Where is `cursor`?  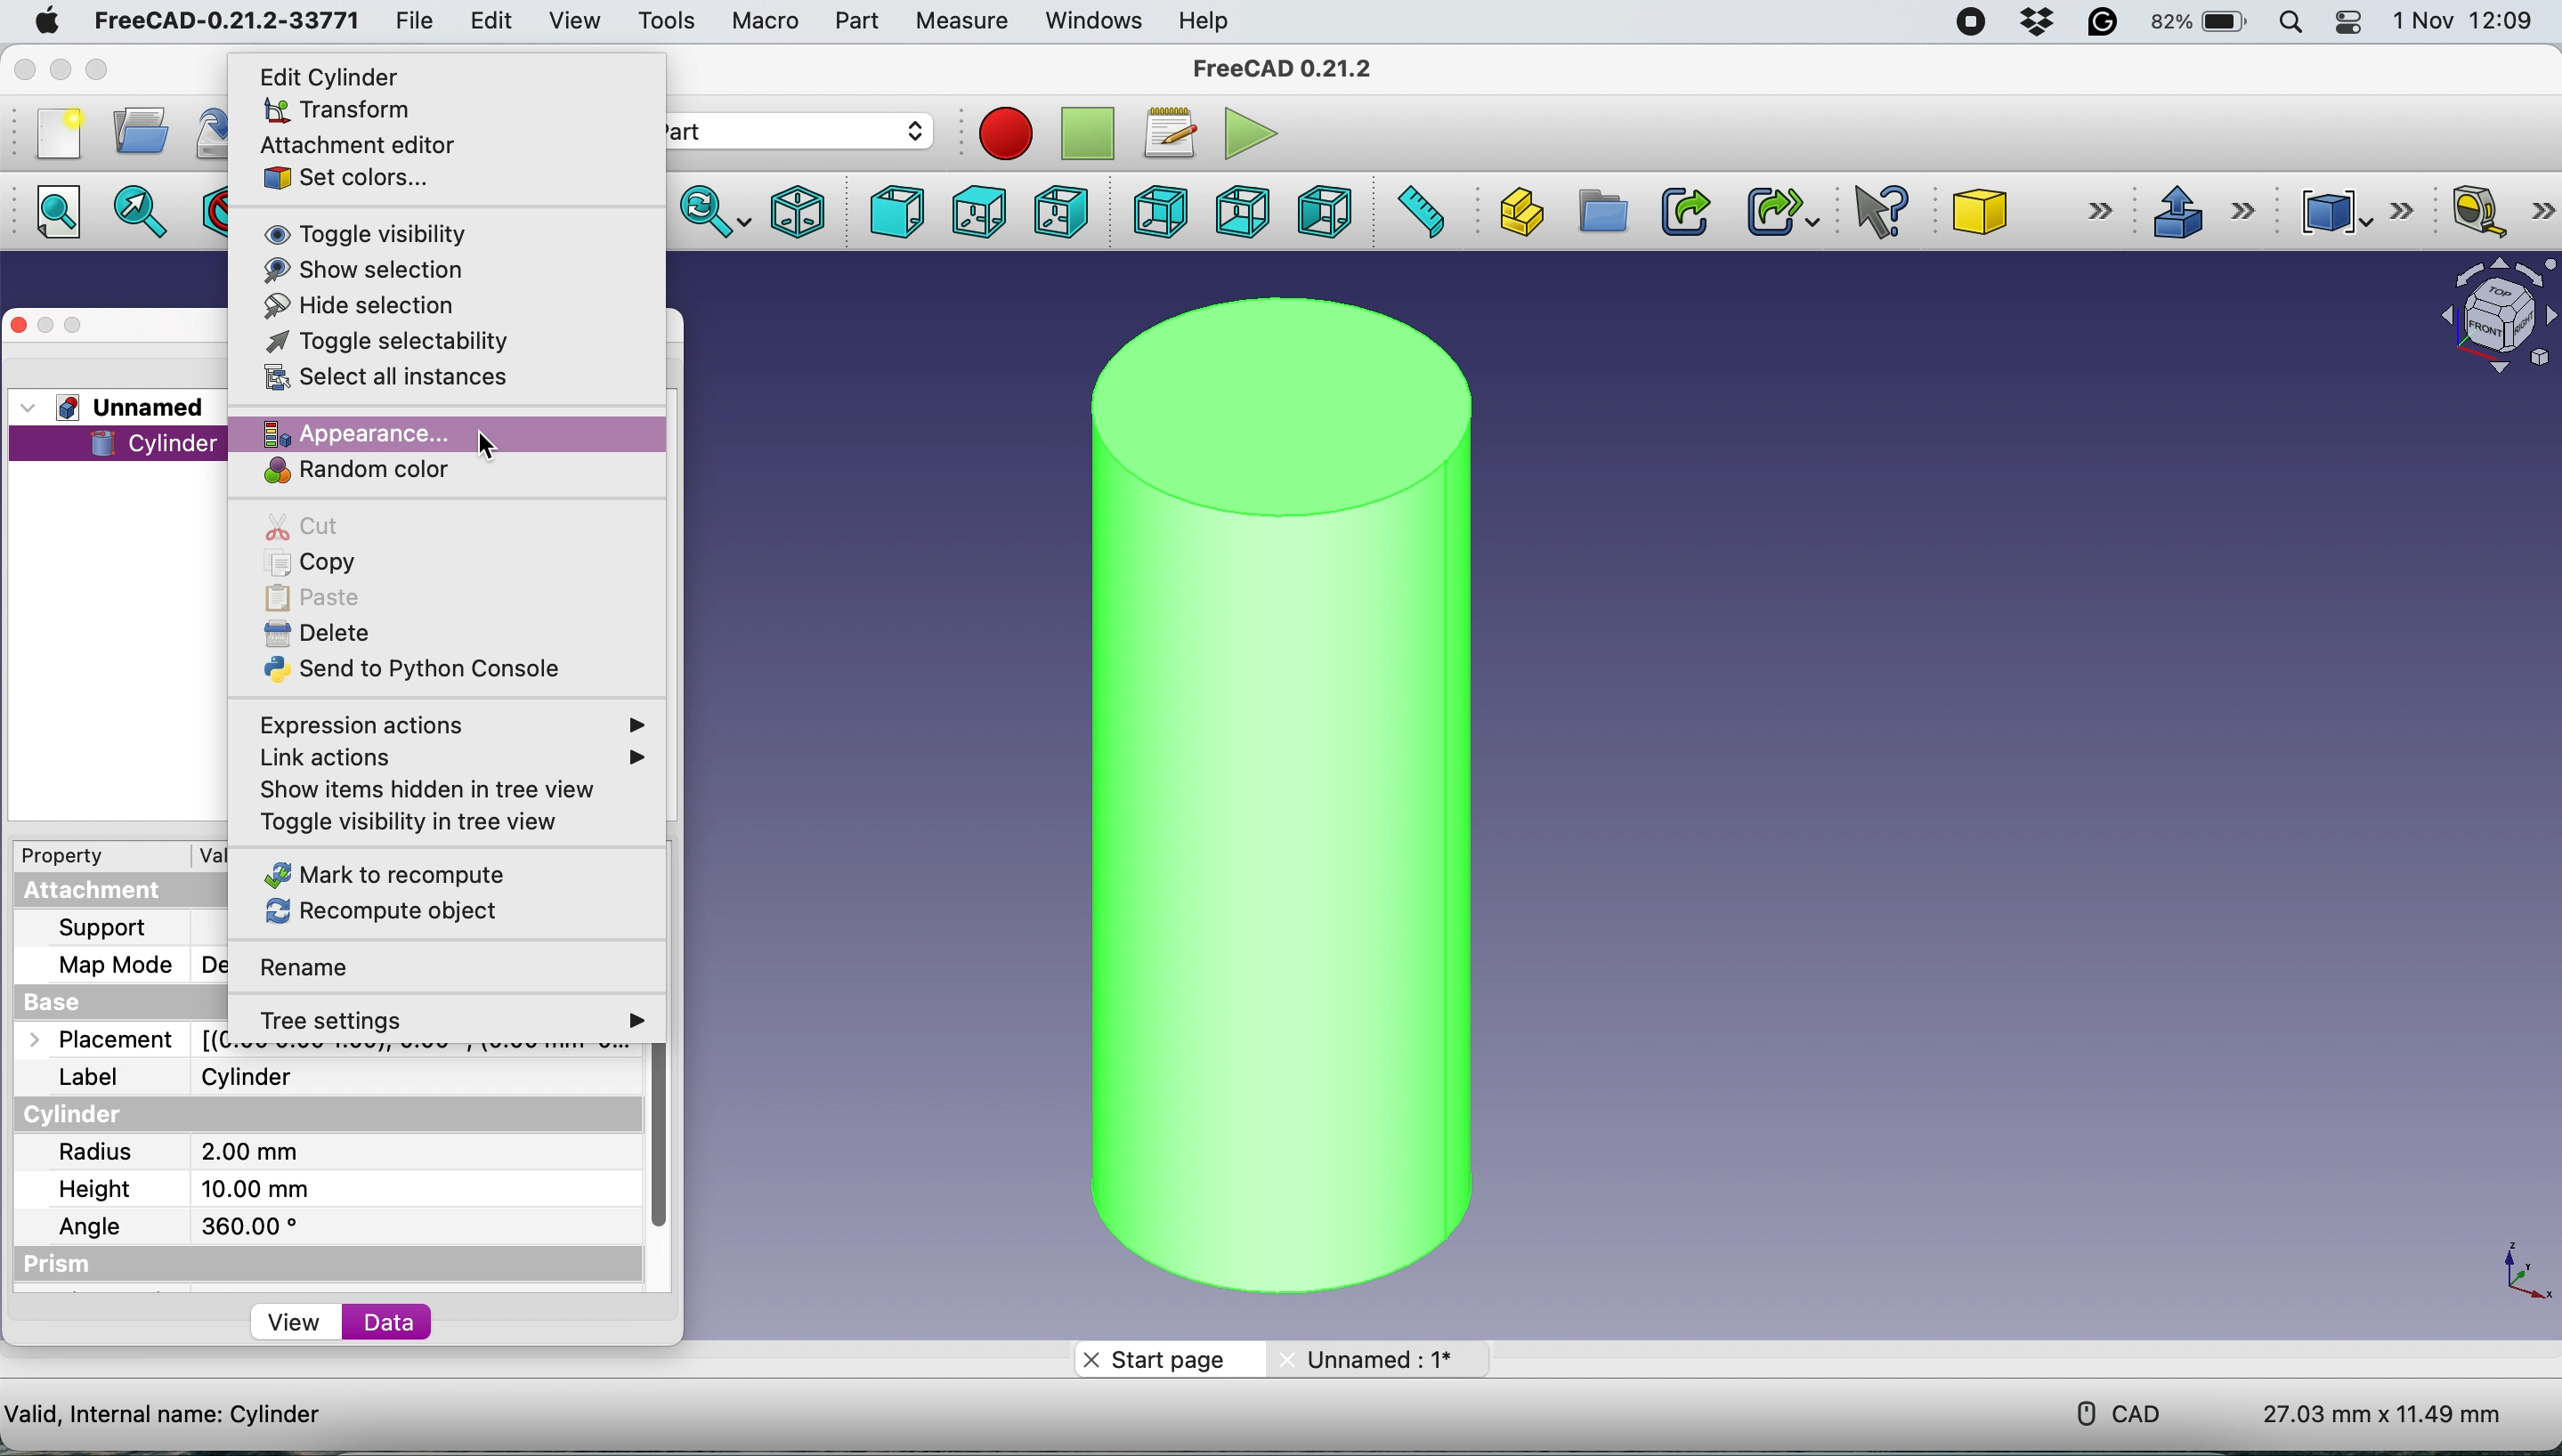
cursor is located at coordinates (492, 447).